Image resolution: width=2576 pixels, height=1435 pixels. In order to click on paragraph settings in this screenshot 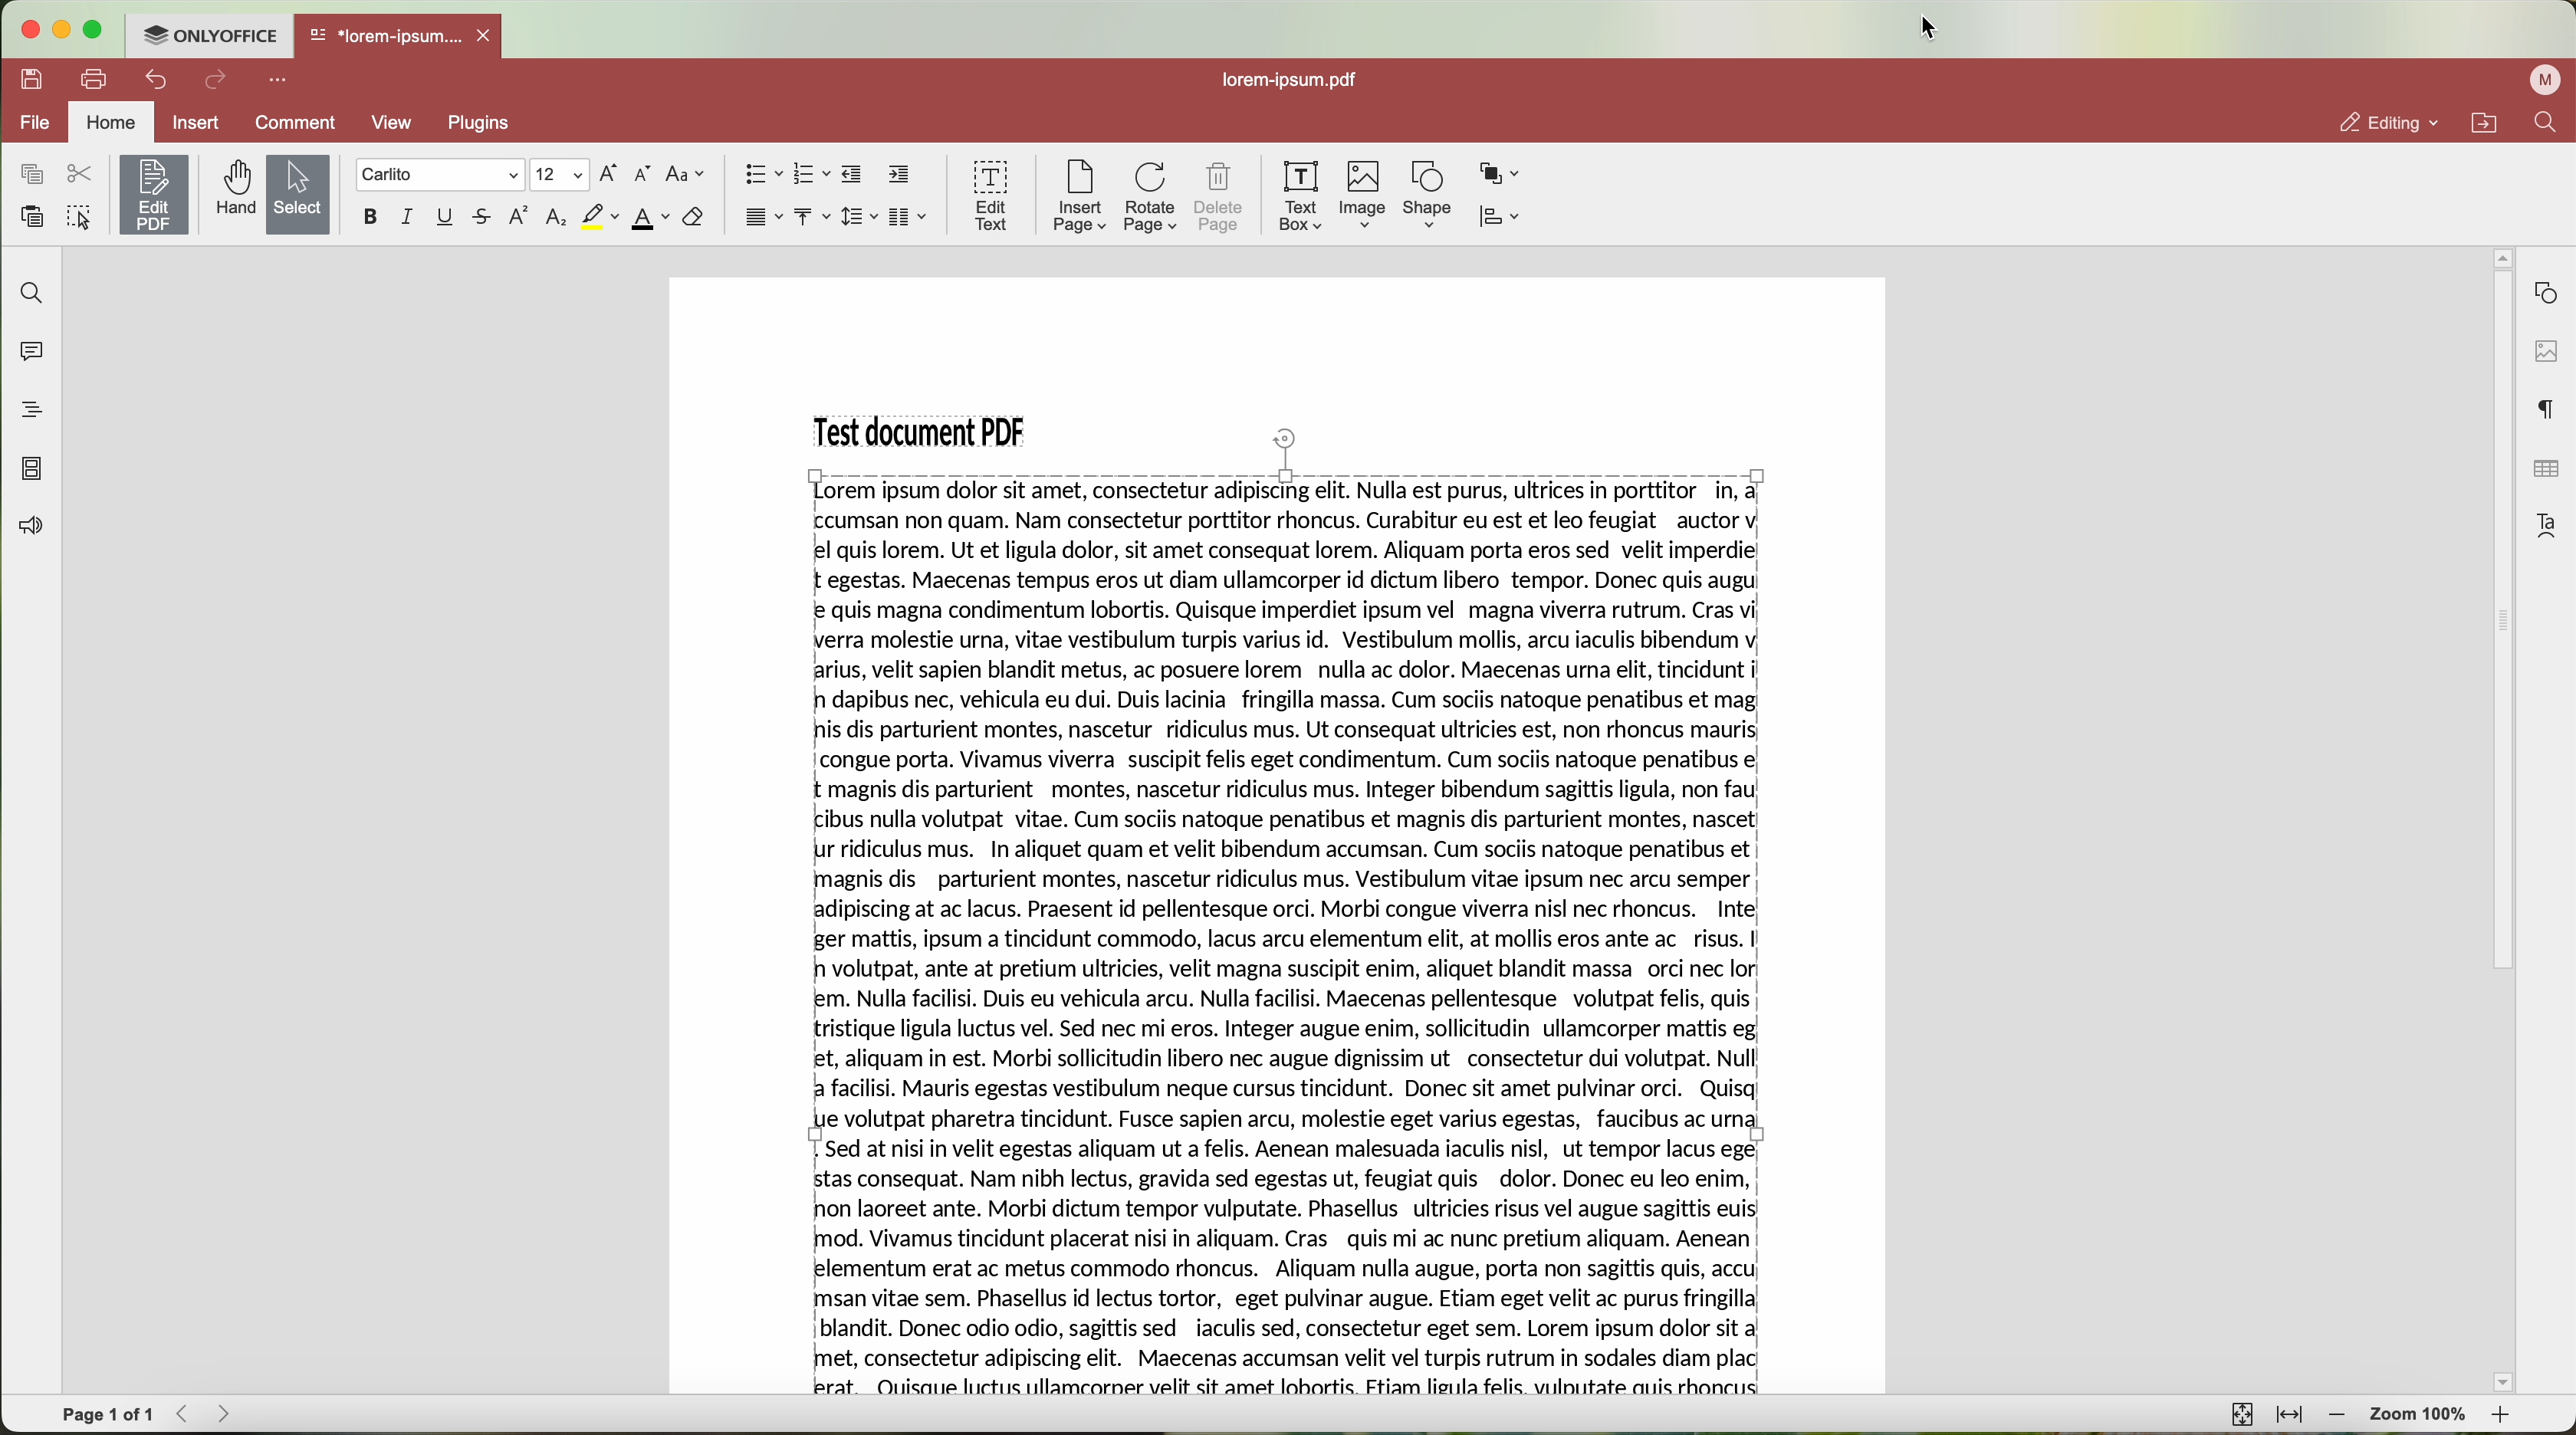, I will do `click(2548, 408)`.